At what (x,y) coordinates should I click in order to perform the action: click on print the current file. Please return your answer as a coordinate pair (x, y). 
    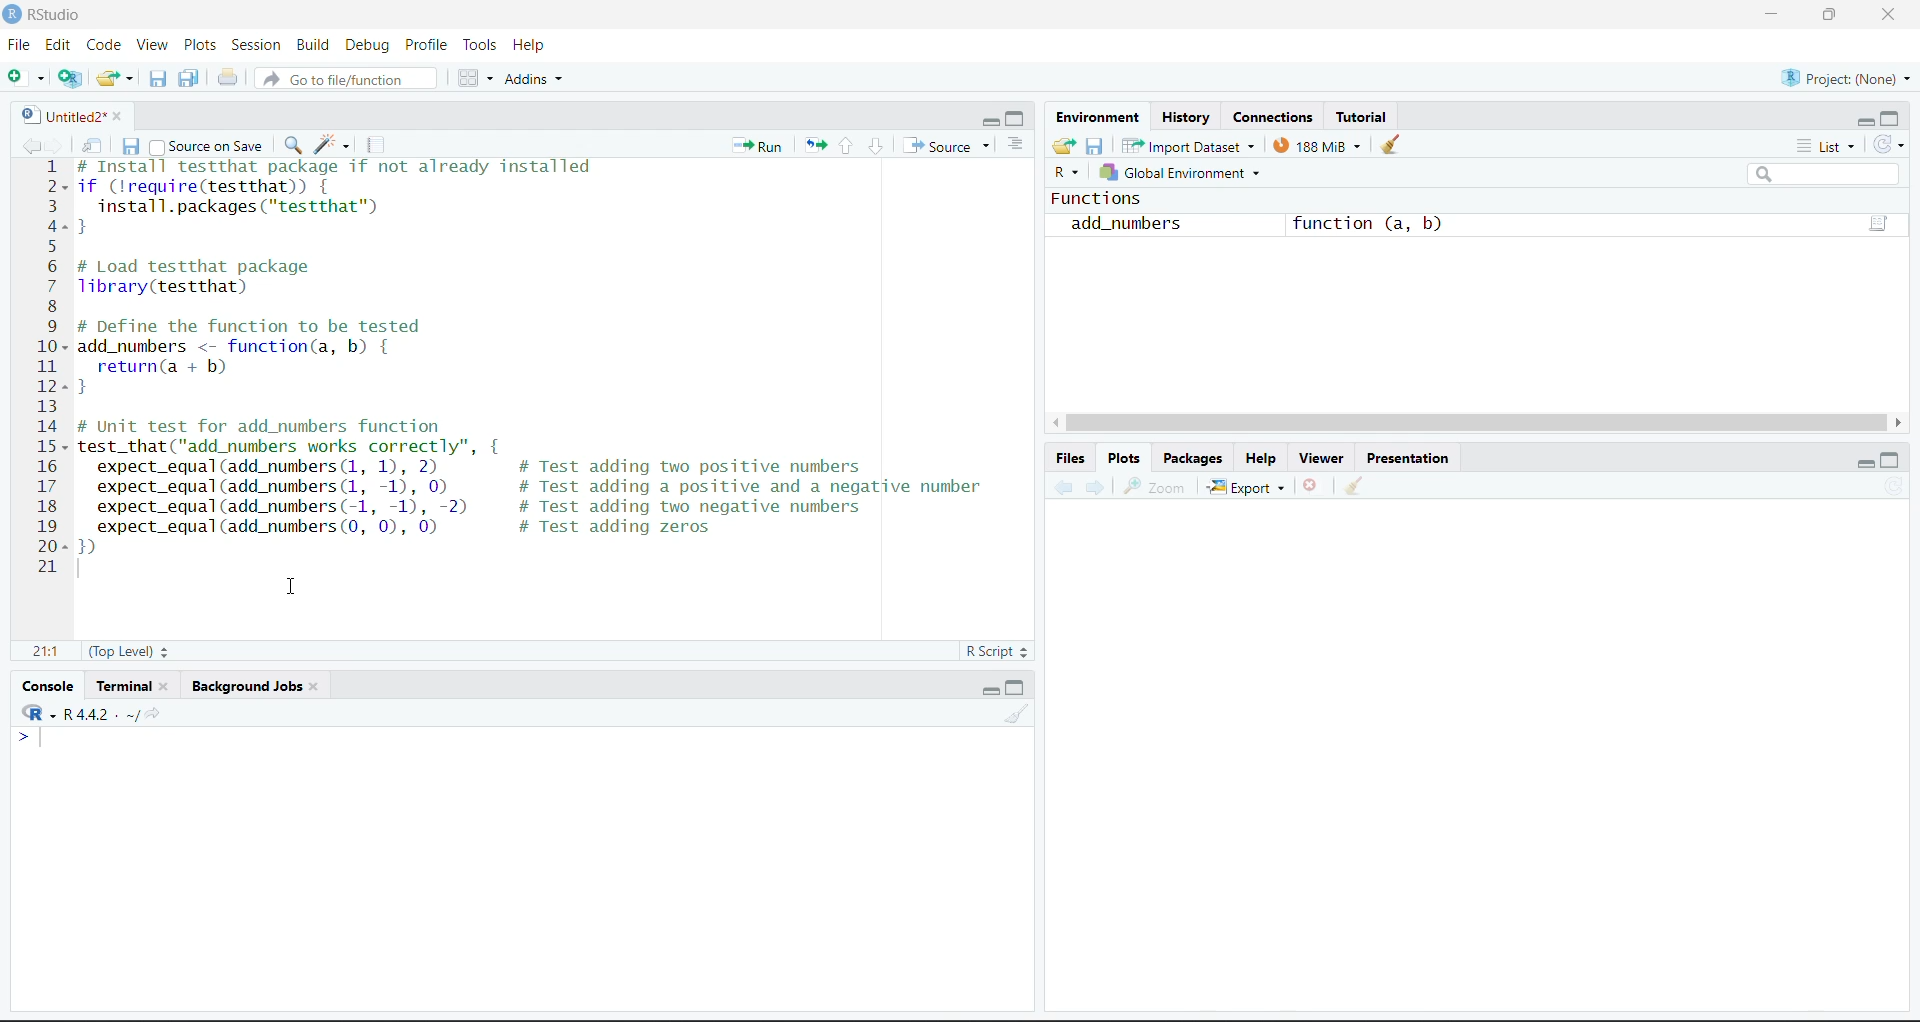
    Looking at the image, I should click on (227, 79).